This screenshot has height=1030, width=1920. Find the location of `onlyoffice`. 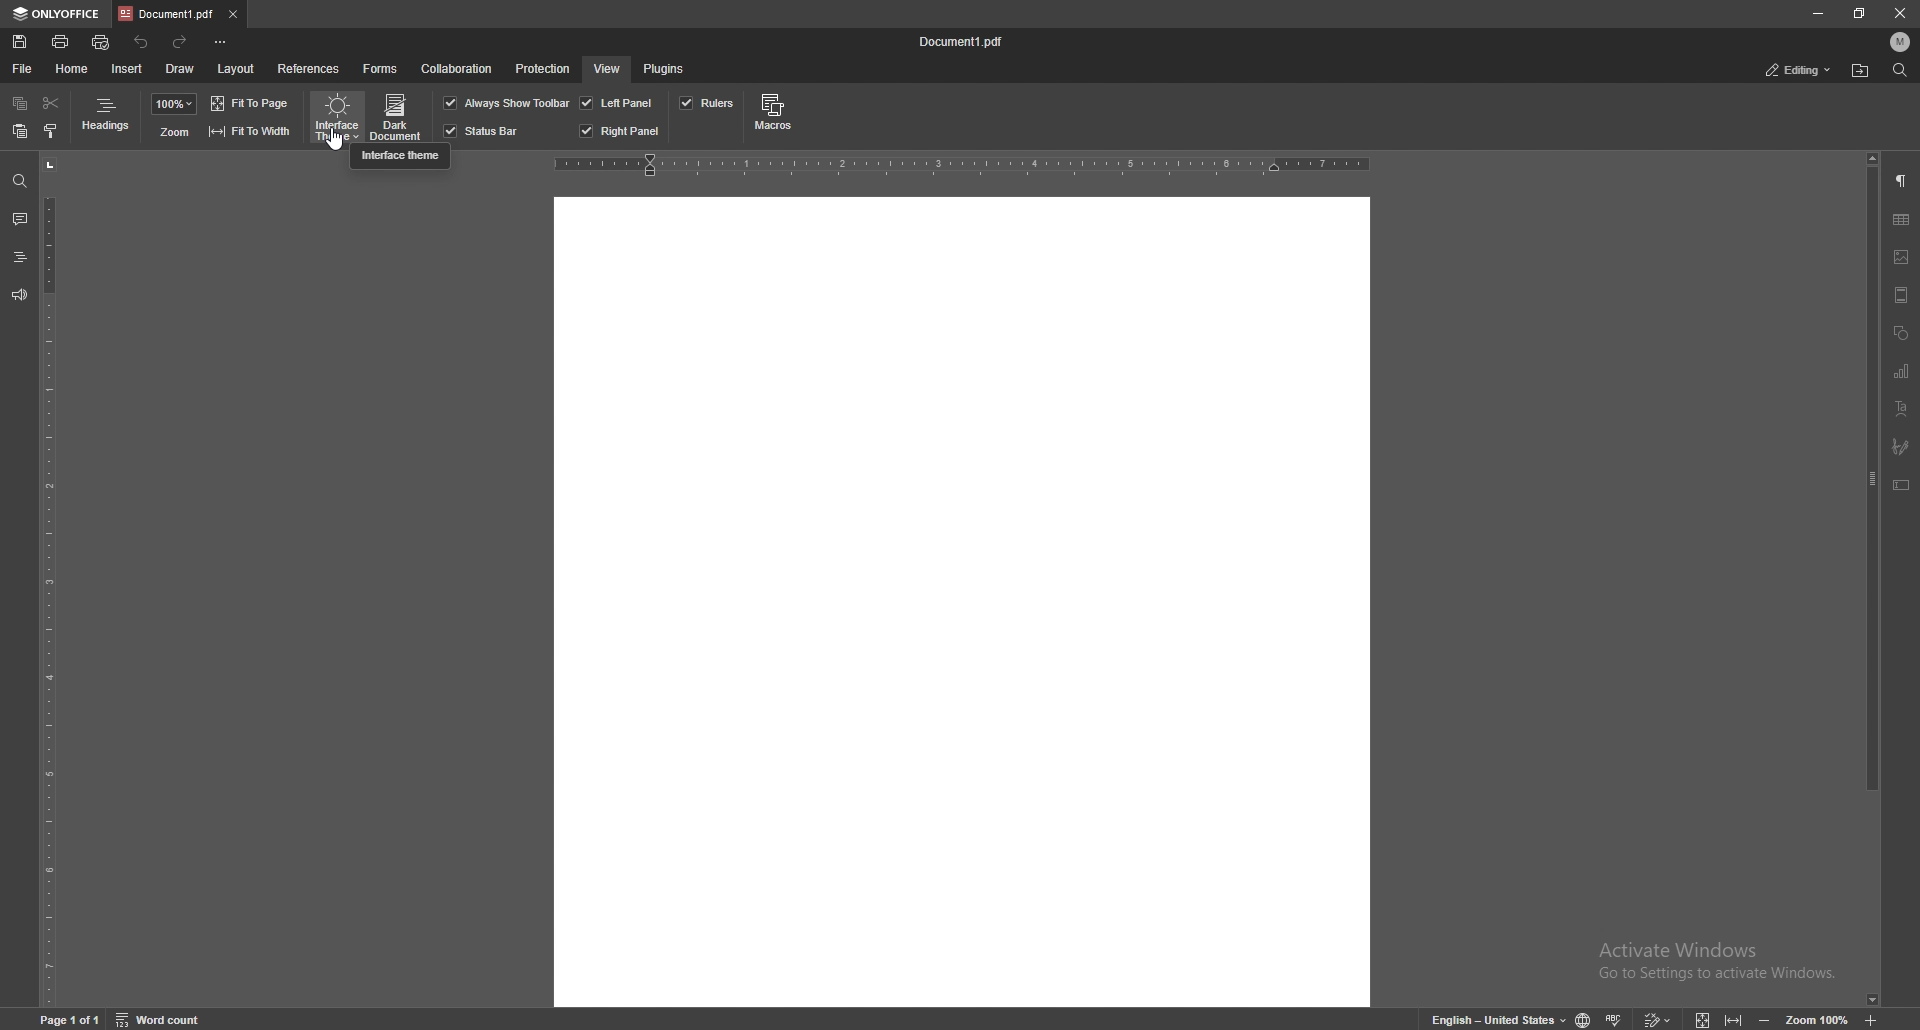

onlyoffice is located at coordinates (56, 13).